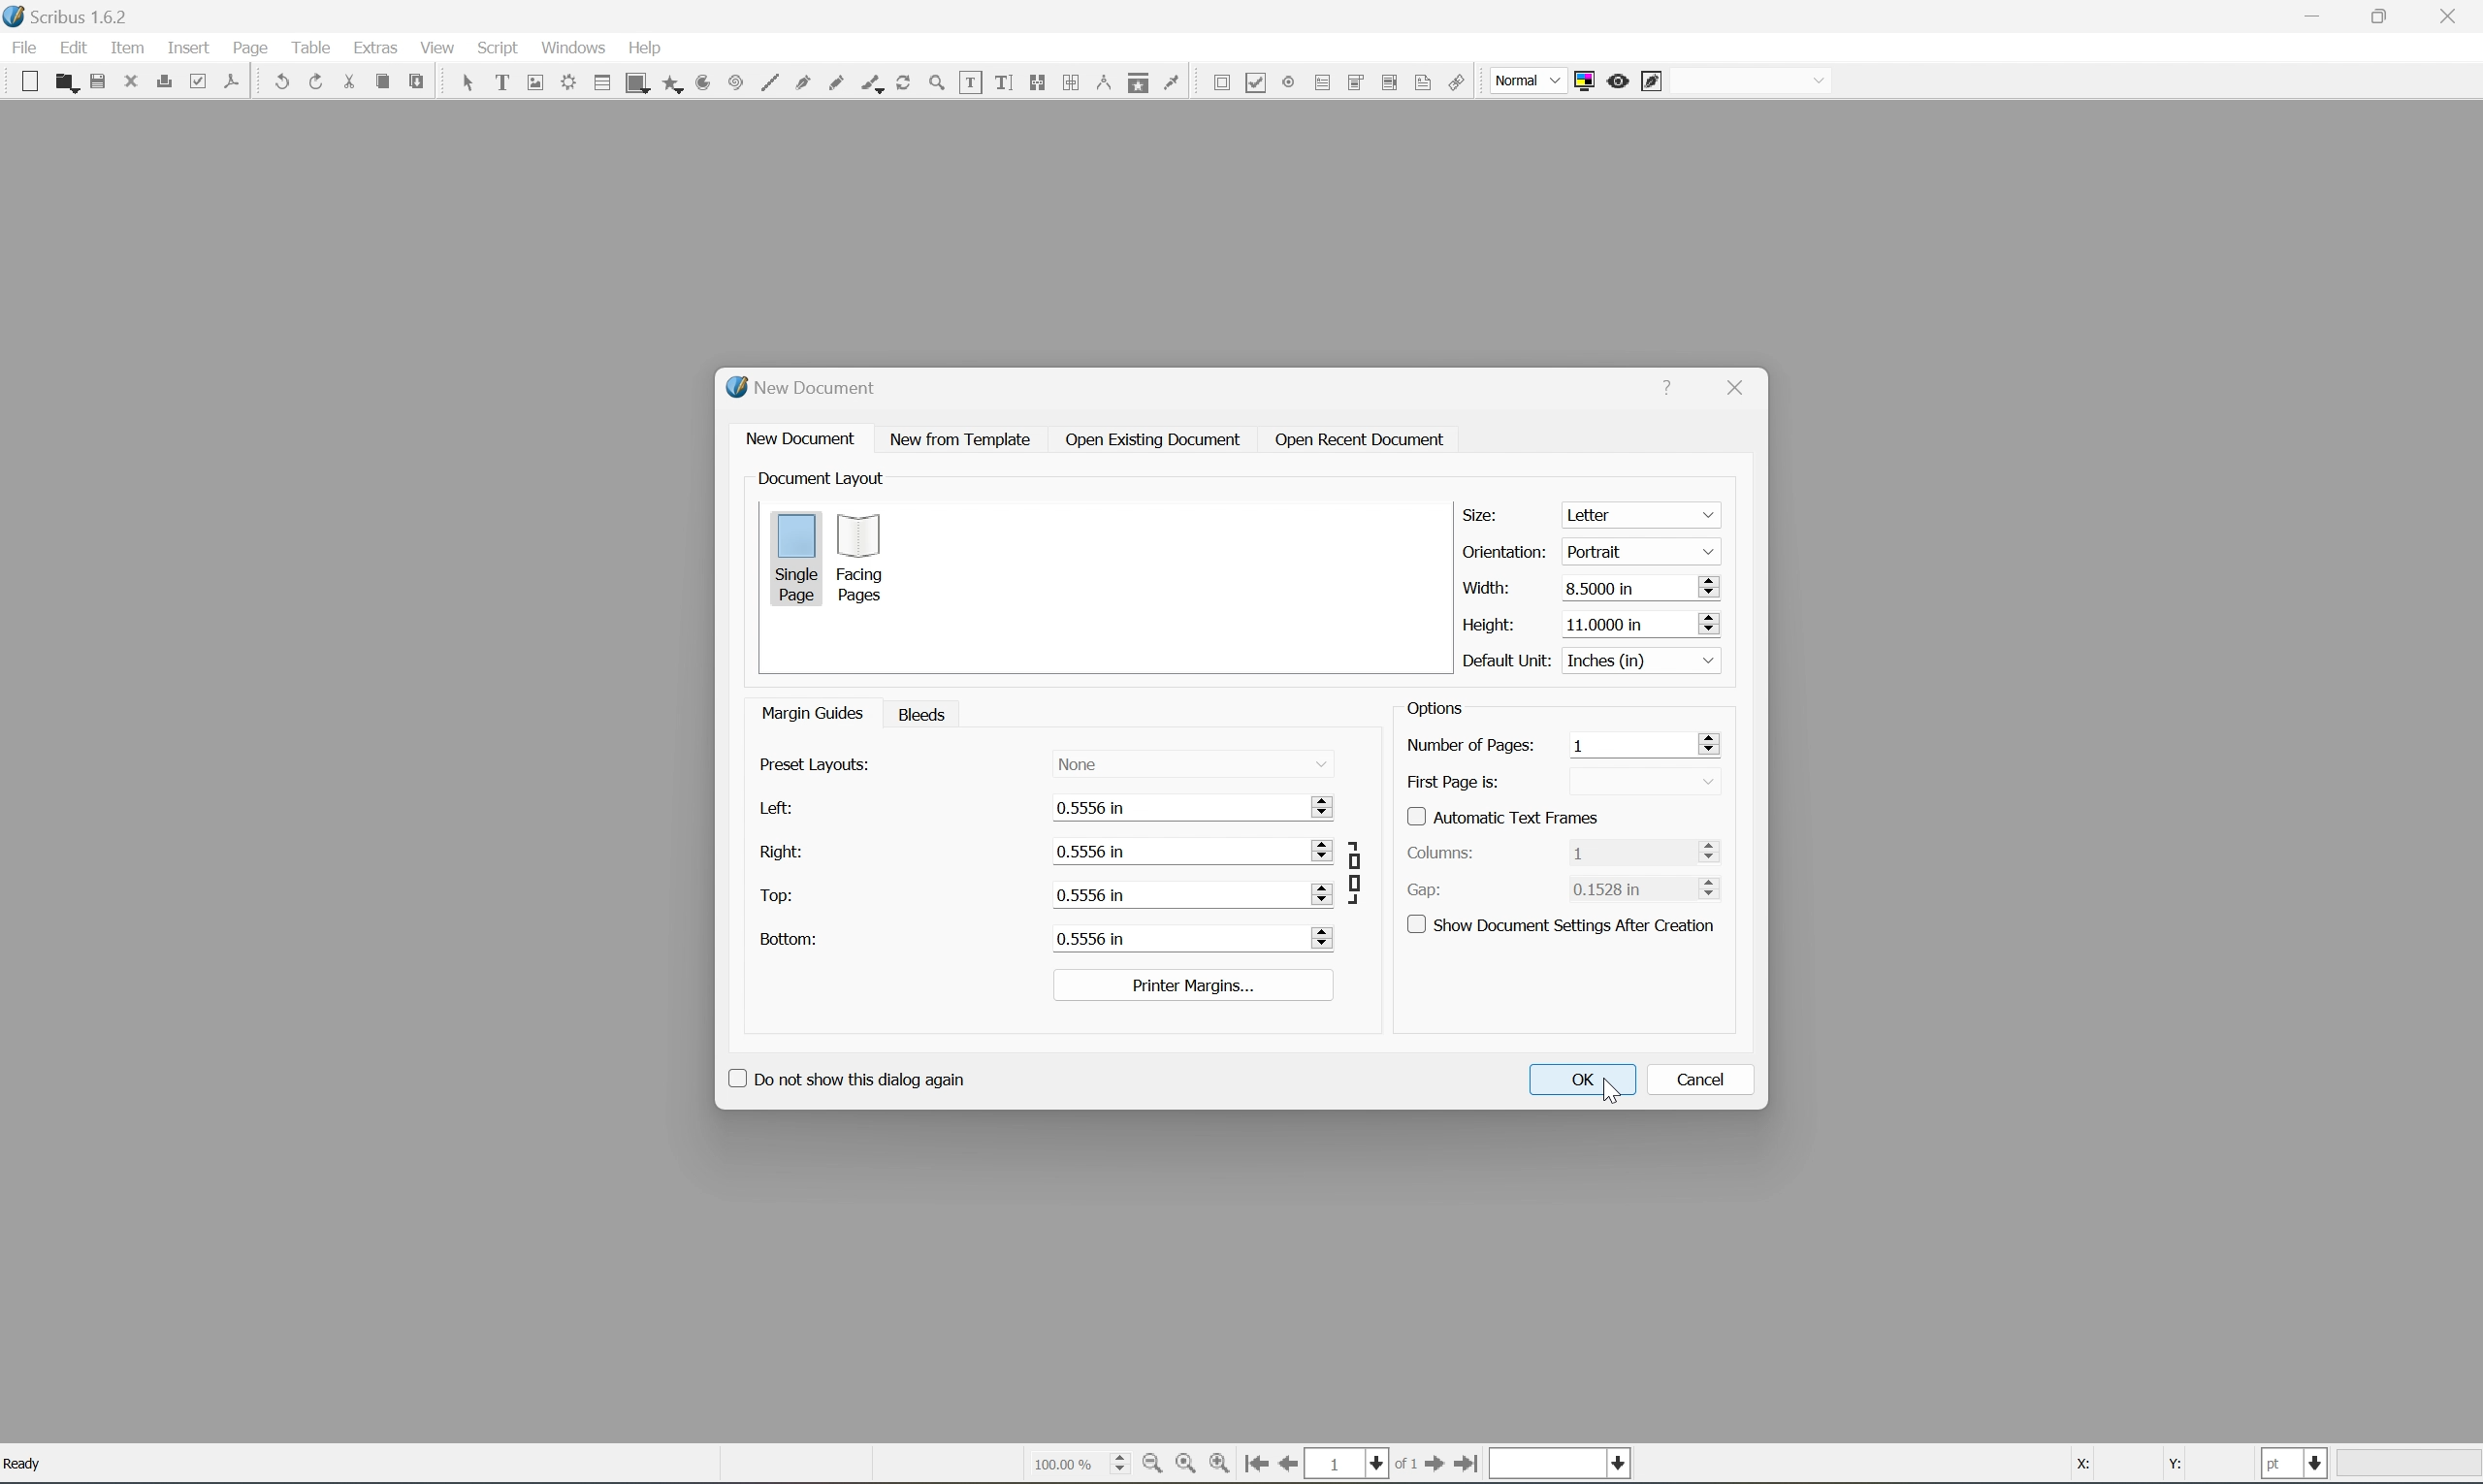  Describe the element at coordinates (1707, 1080) in the screenshot. I see `cancel` at that location.